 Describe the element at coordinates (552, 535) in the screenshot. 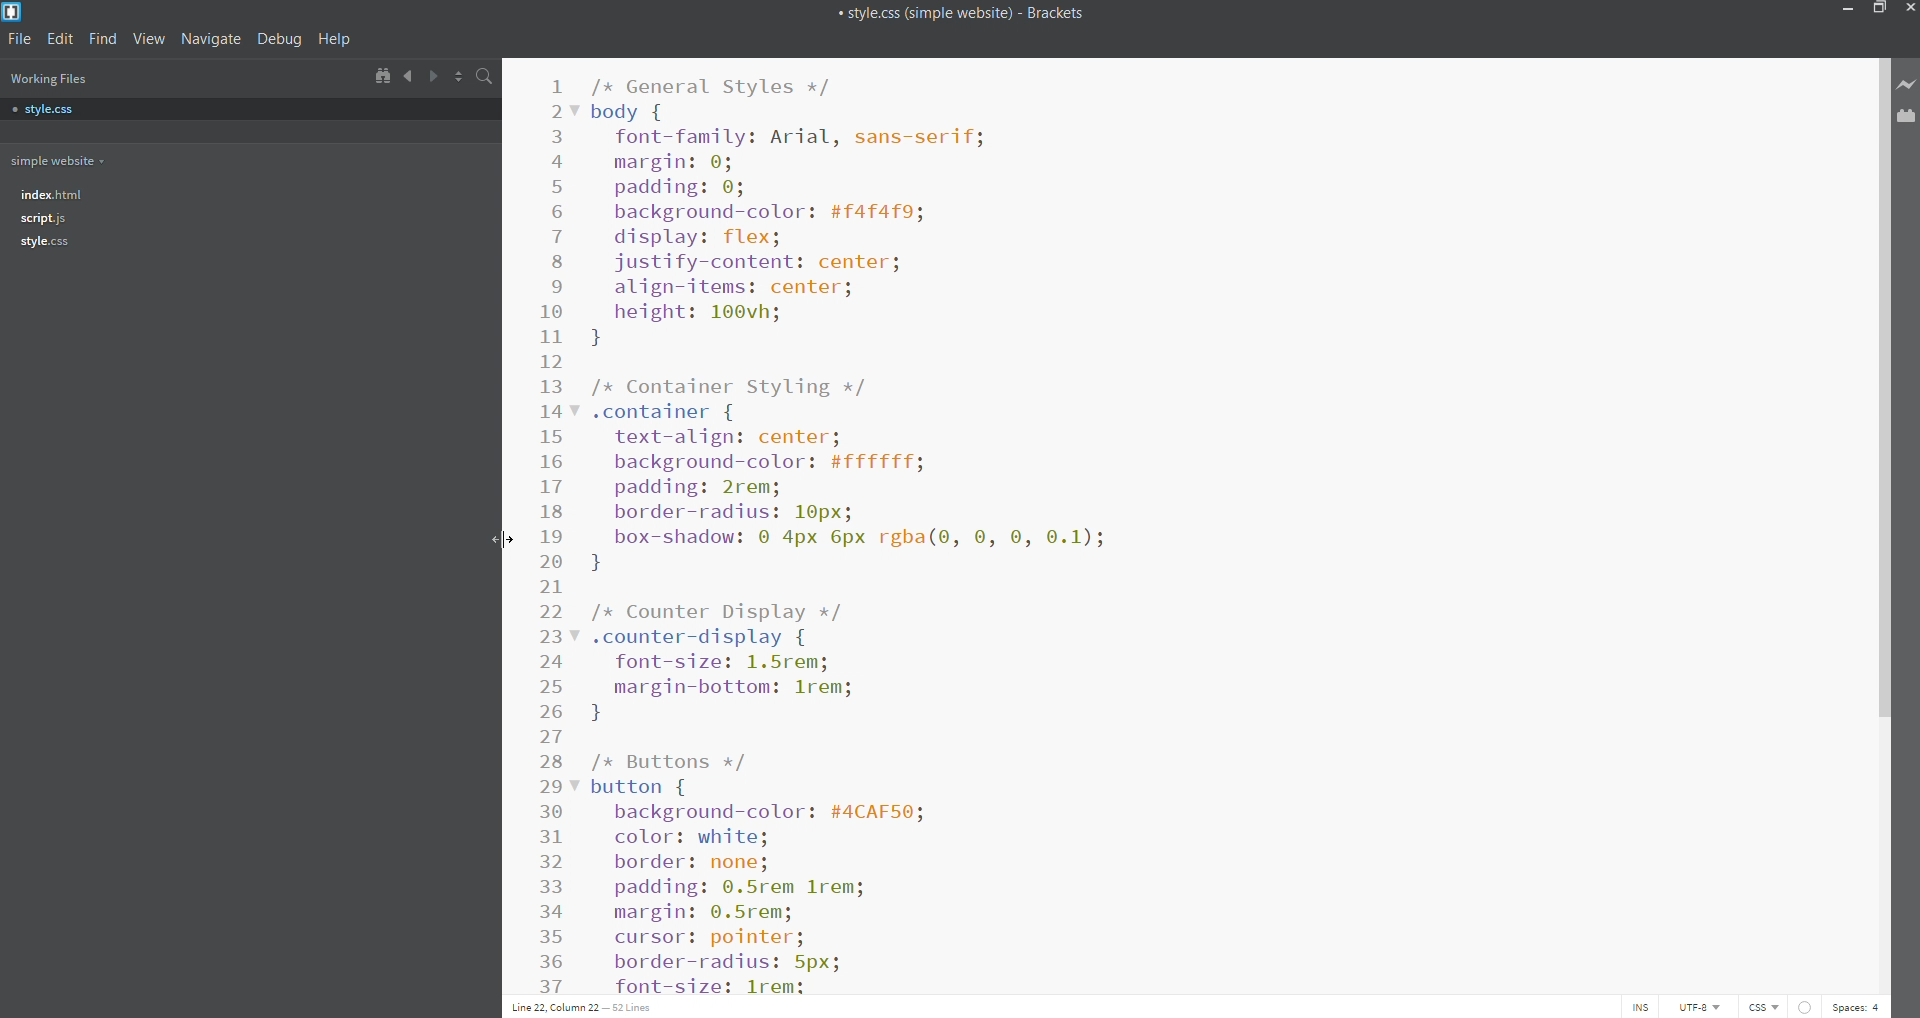

I see `line number` at that location.